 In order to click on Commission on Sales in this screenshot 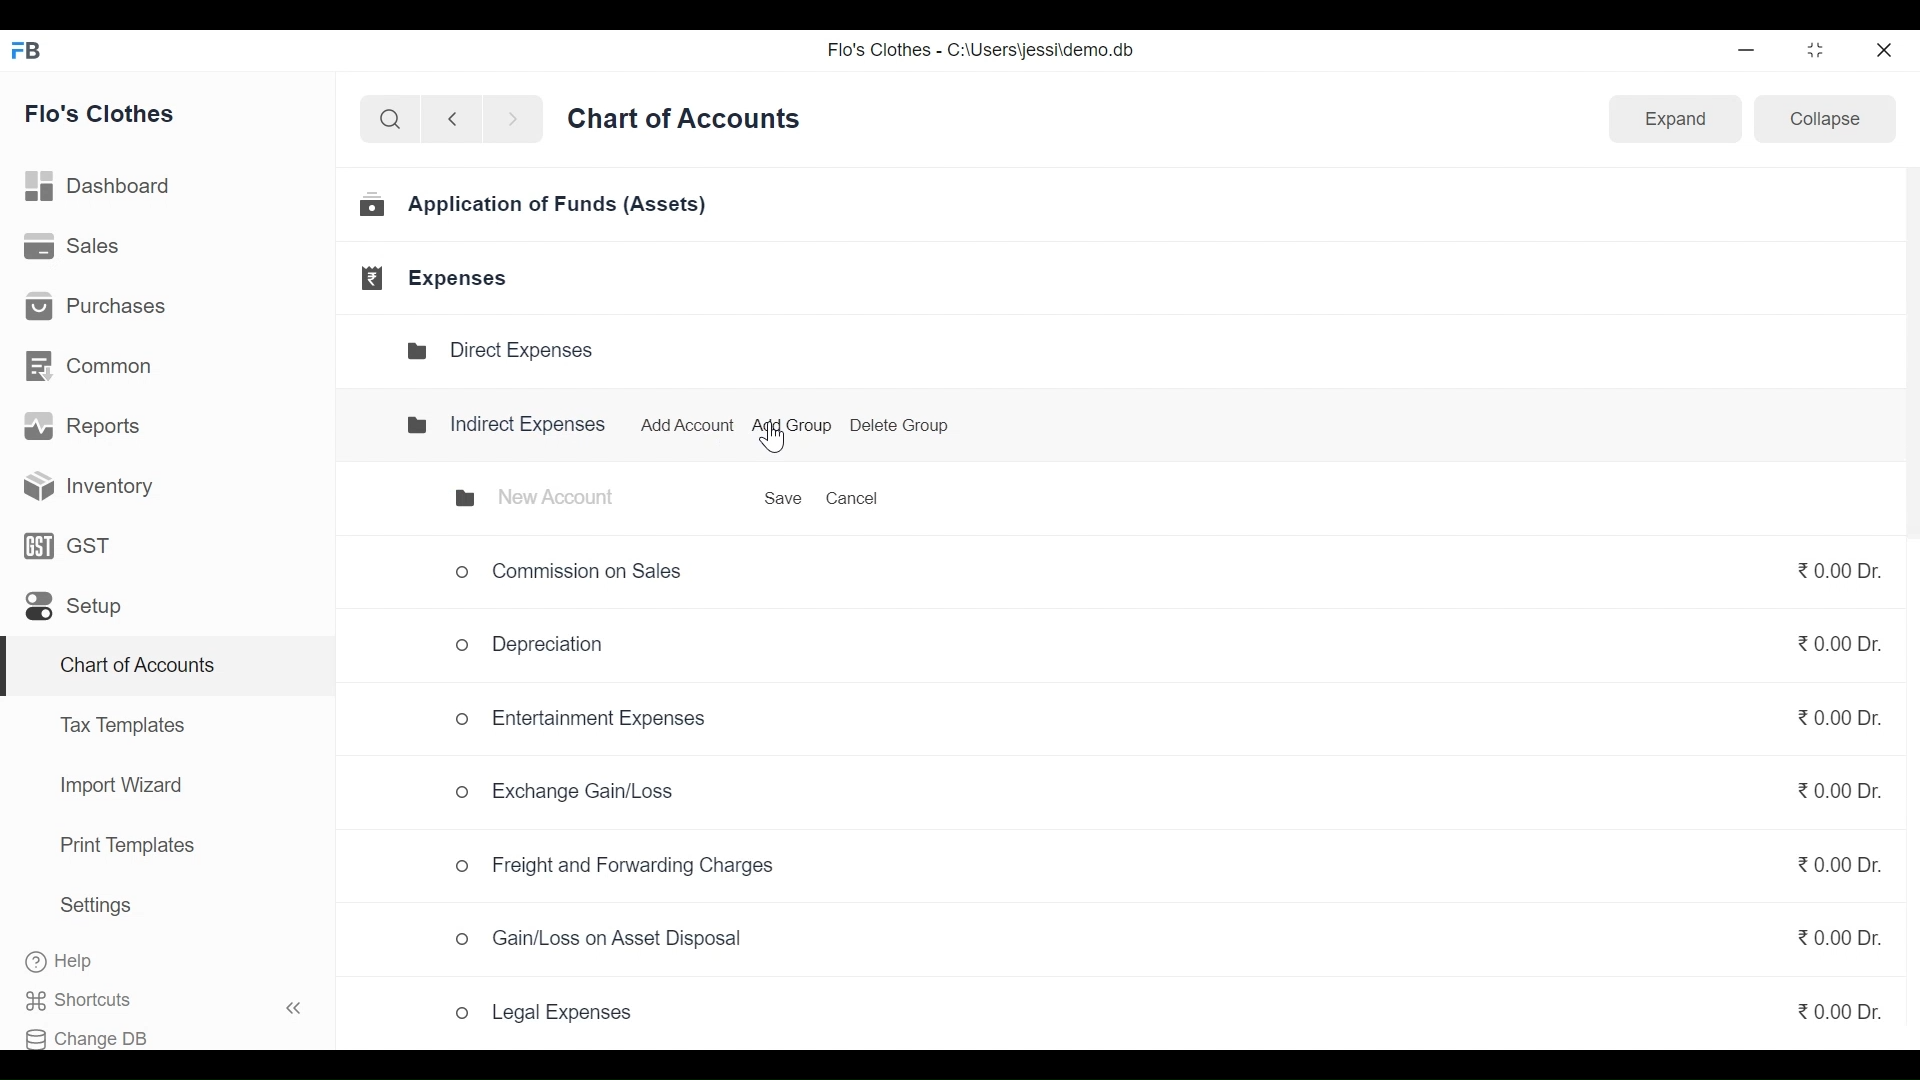, I will do `click(566, 575)`.